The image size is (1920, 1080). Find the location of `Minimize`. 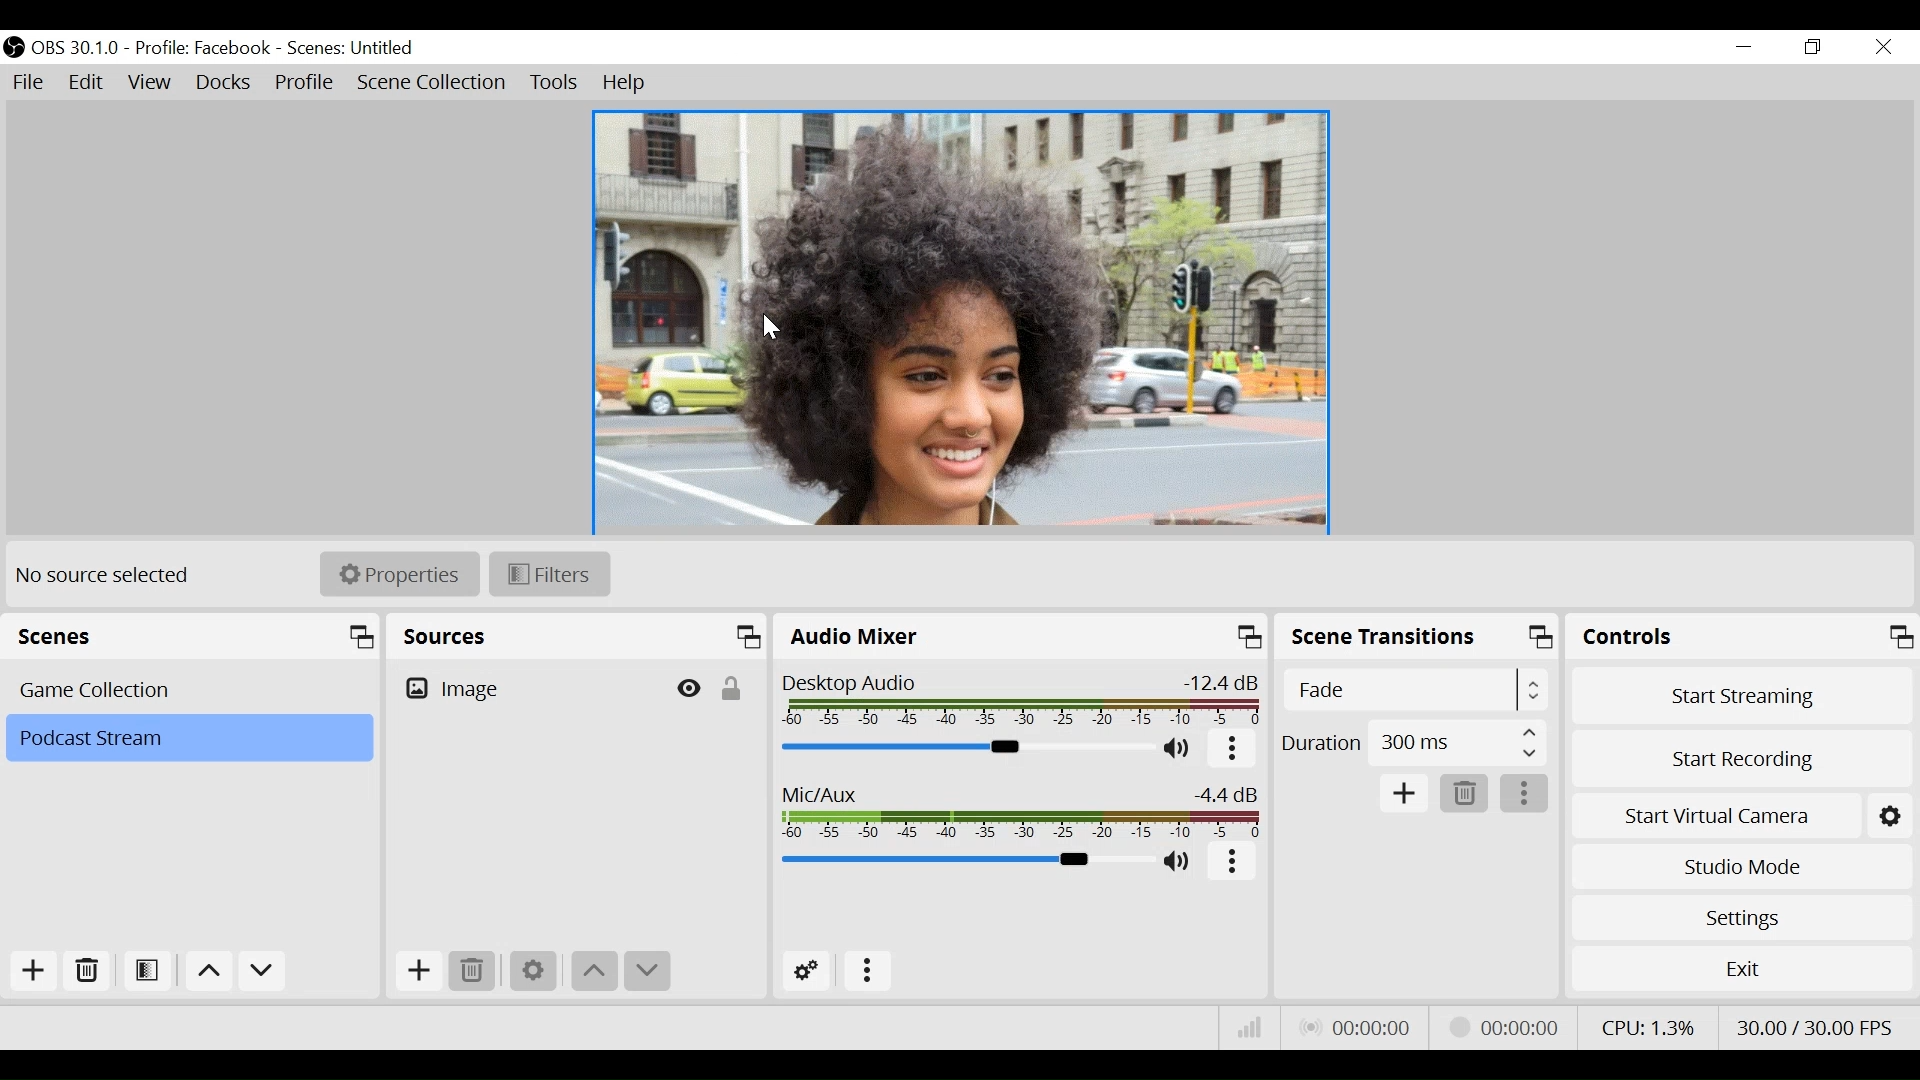

Minimize is located at coordinates (1747, 47).